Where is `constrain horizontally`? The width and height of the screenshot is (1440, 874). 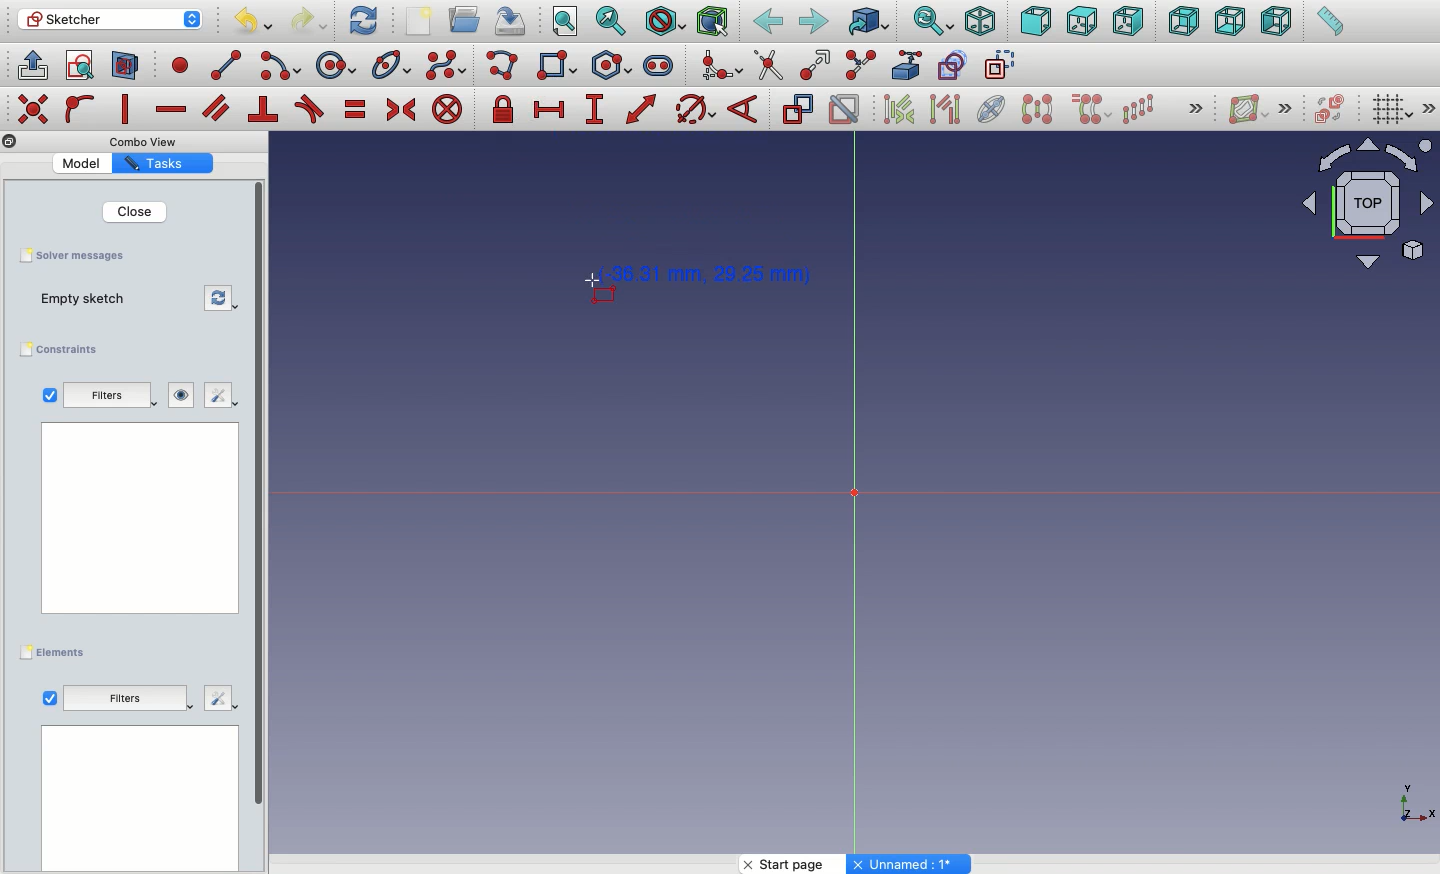
constrain horizontally is located at coordinates (173, 104).